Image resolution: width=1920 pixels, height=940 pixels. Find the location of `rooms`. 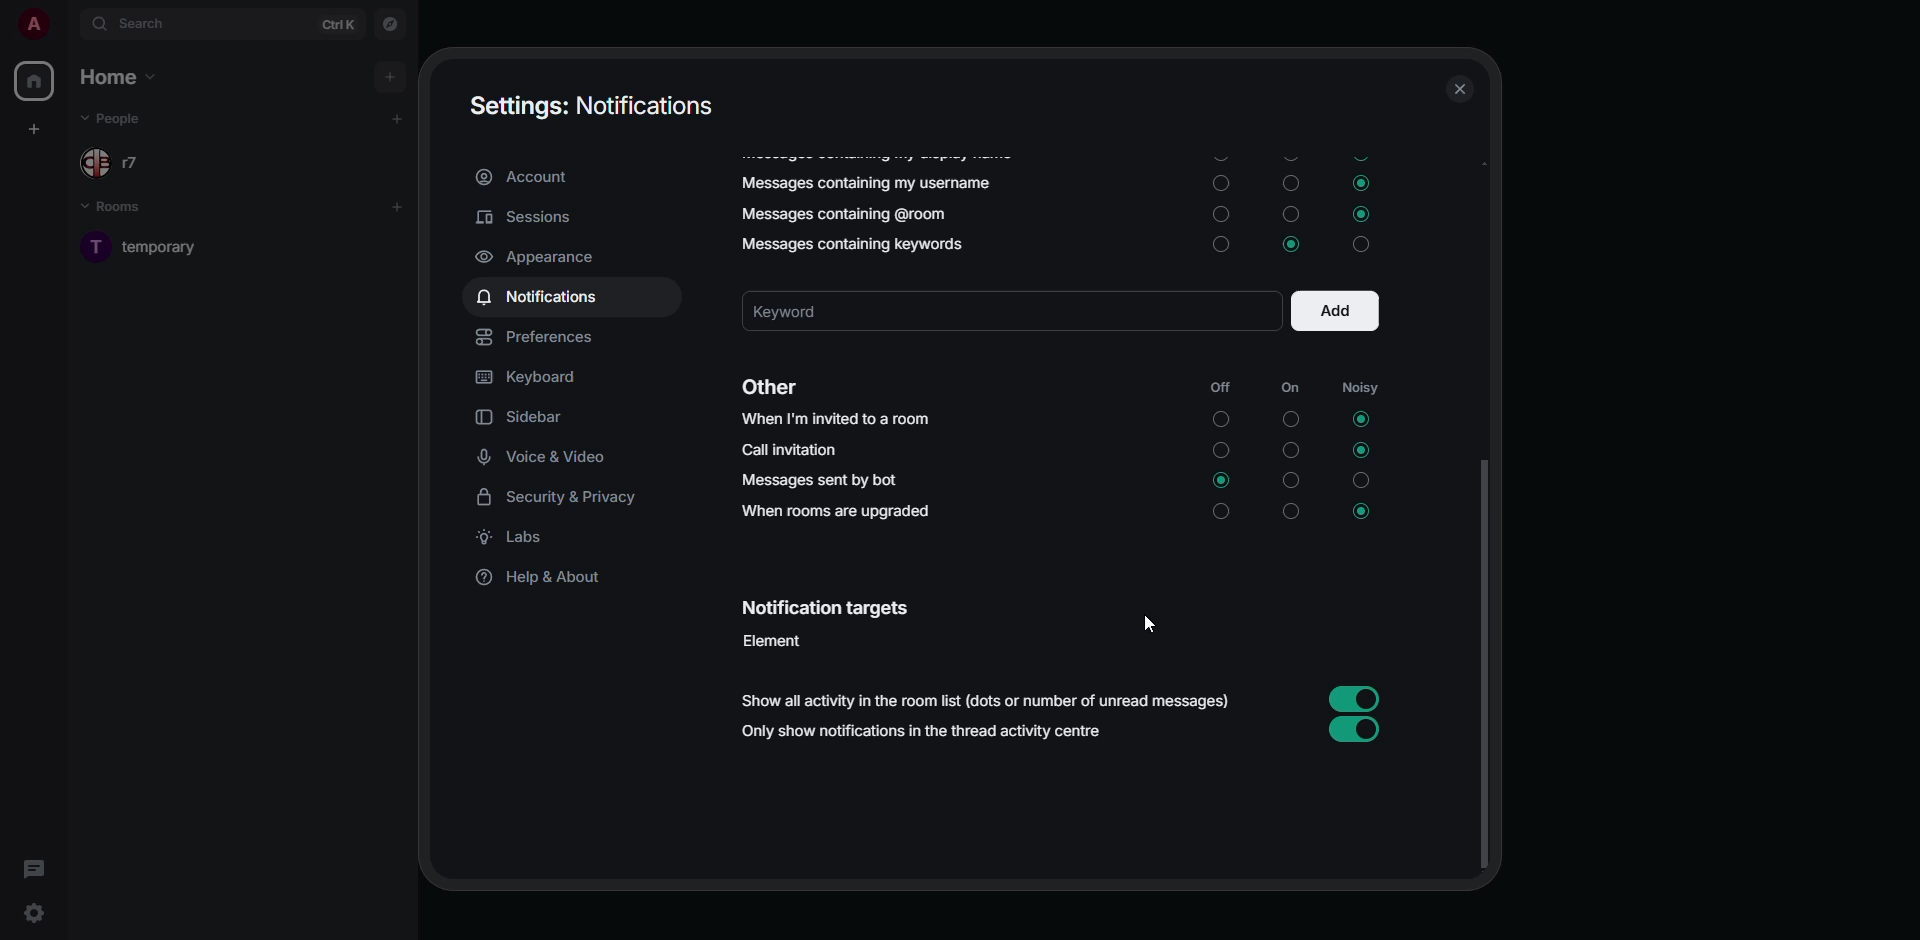

rooms is located at coordinates (116, 207).